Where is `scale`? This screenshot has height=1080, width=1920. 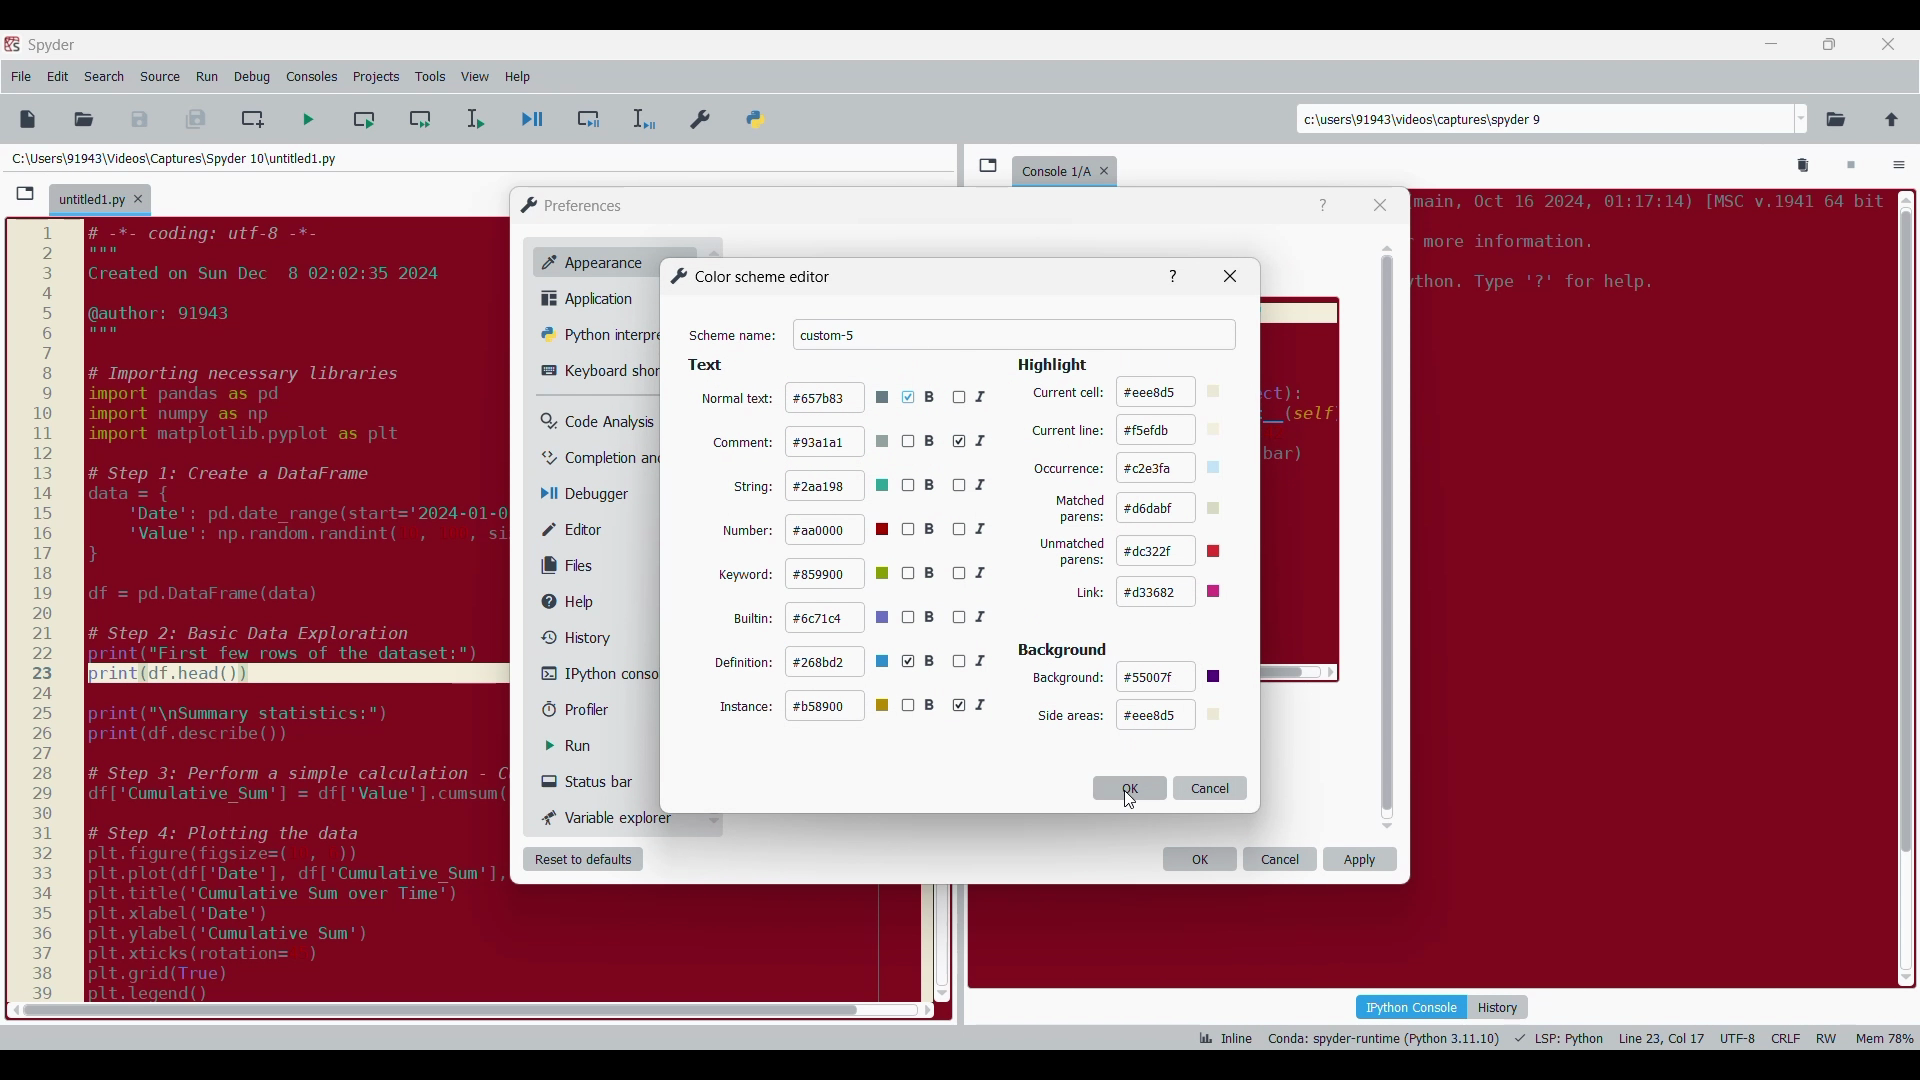
scale is located at coordinates (42, 611).